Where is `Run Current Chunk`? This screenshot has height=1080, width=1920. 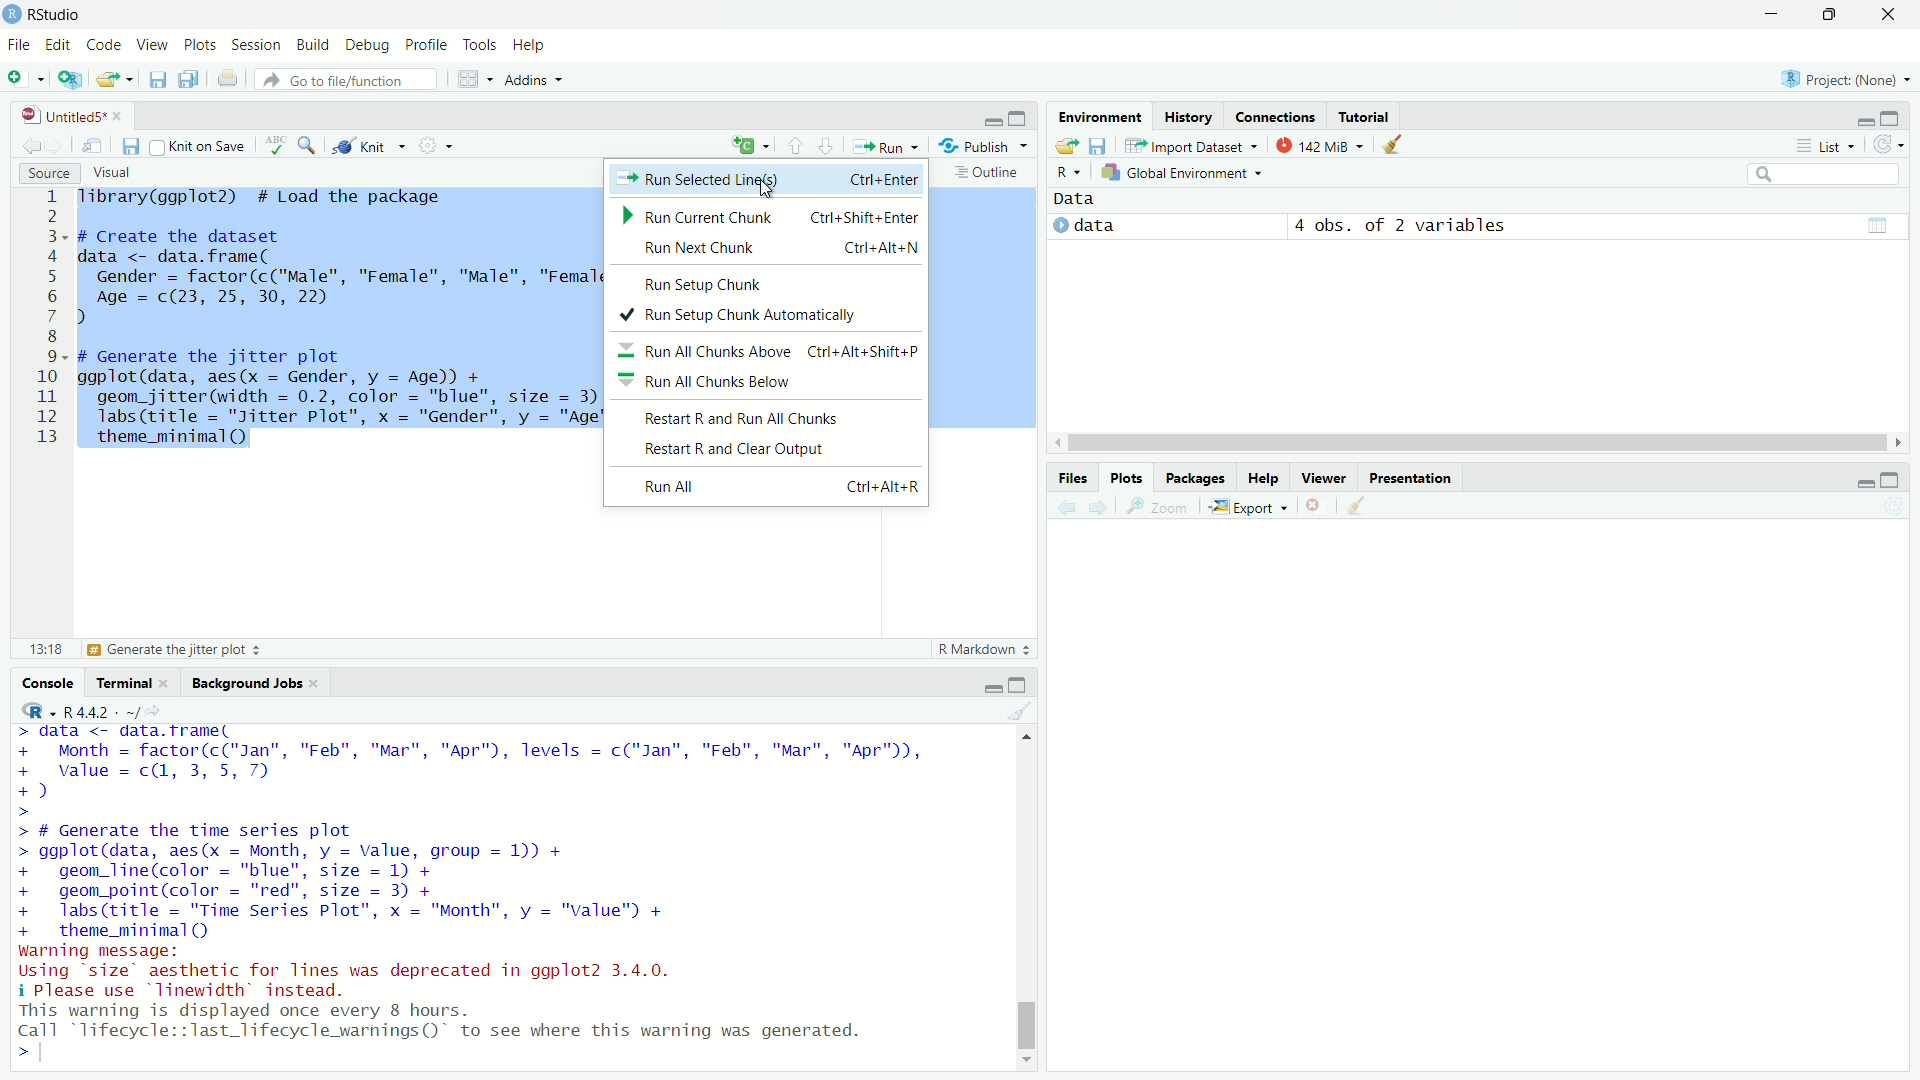 Run Current Chunk is located at coordinates (771, 215).